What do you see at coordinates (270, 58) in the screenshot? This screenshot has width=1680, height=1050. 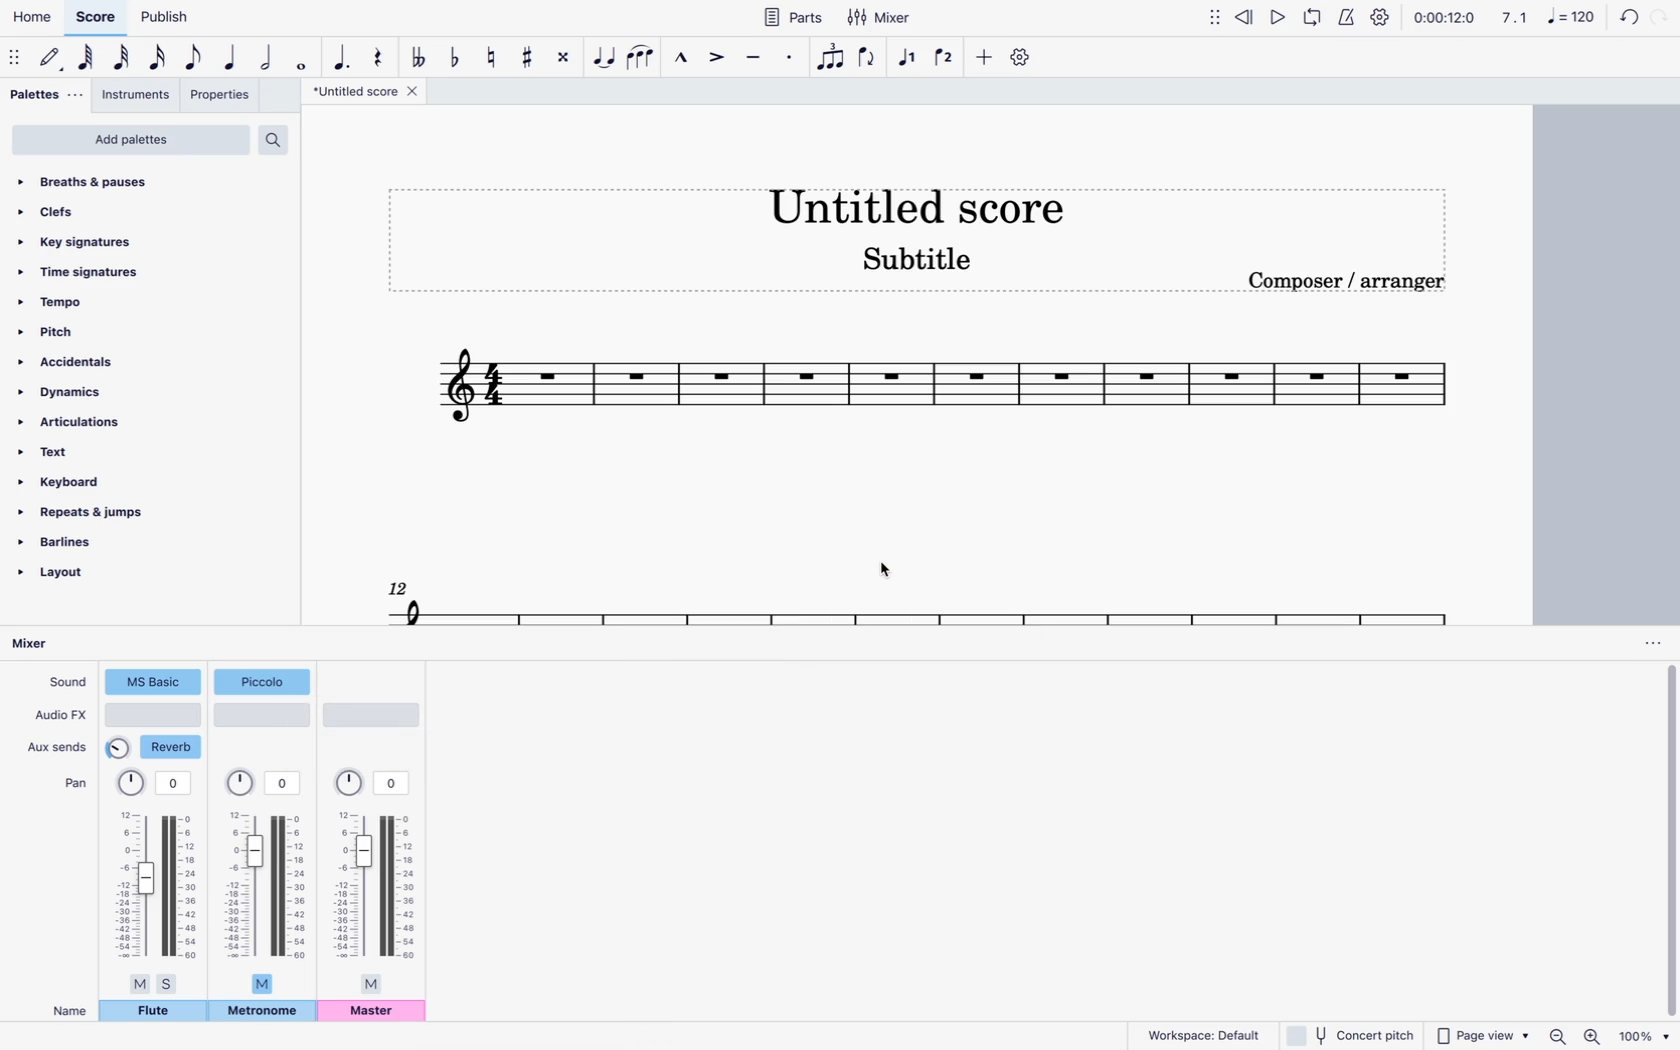 I see `half note` at bounding box center [270, 58].